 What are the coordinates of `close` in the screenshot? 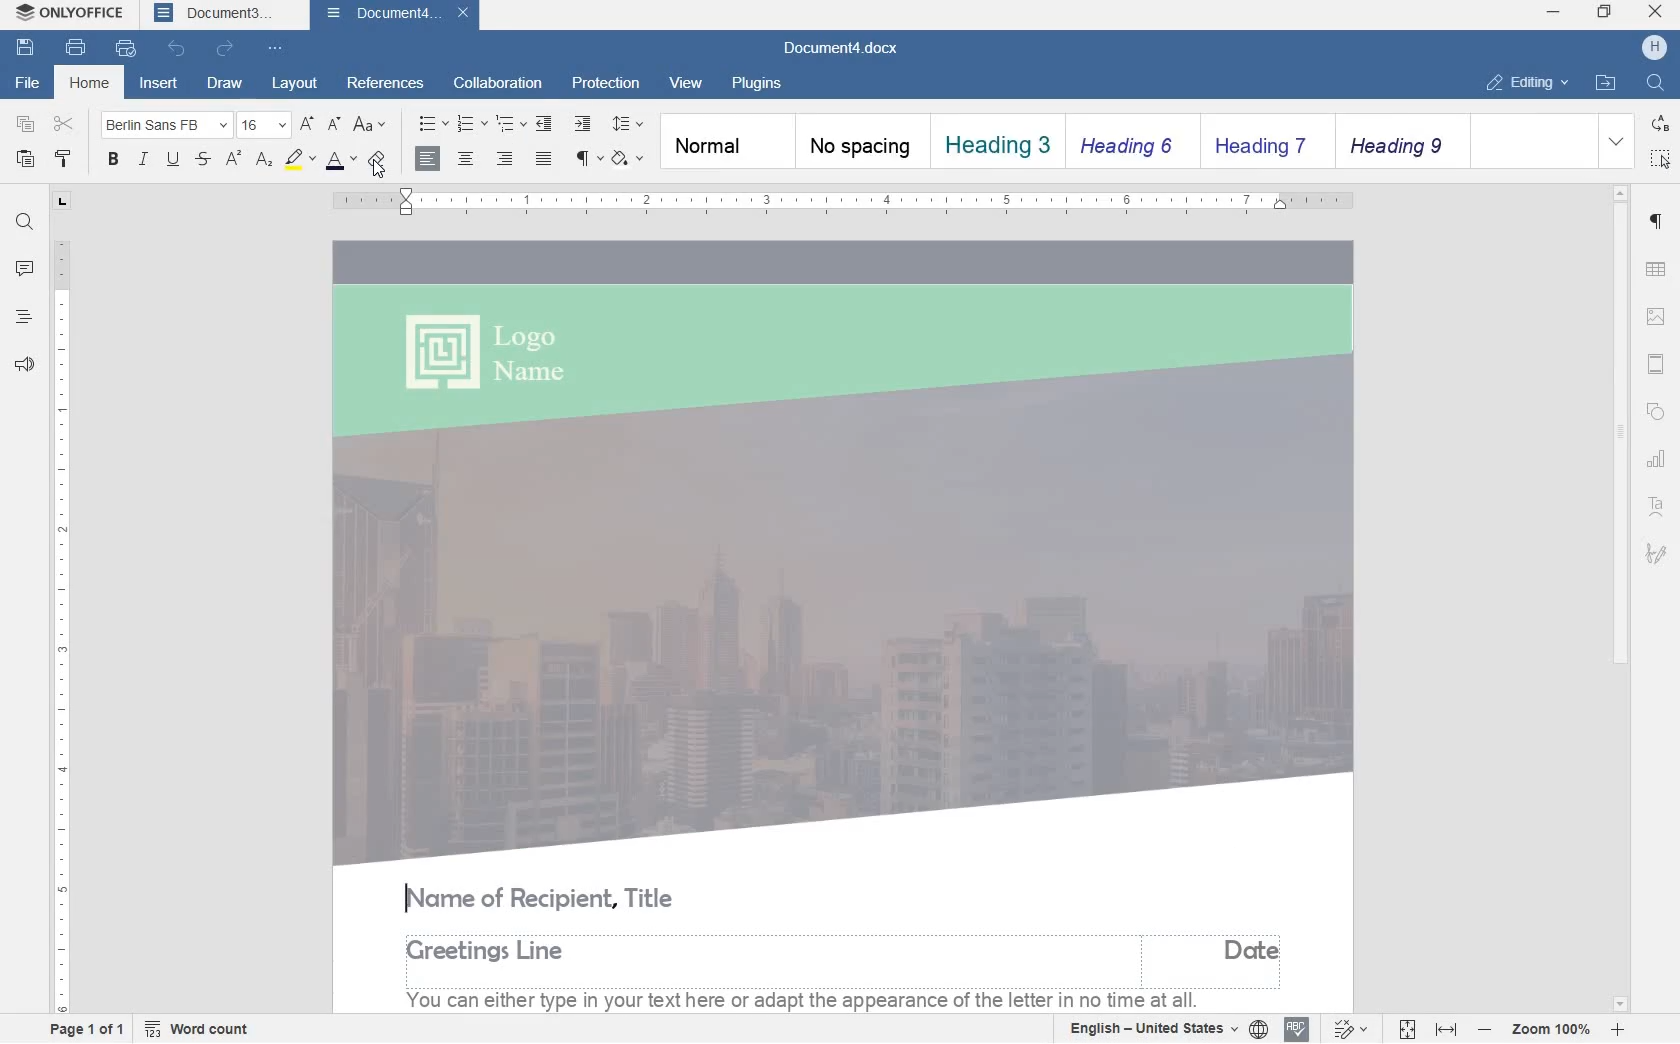 It's located at (1654, 11).